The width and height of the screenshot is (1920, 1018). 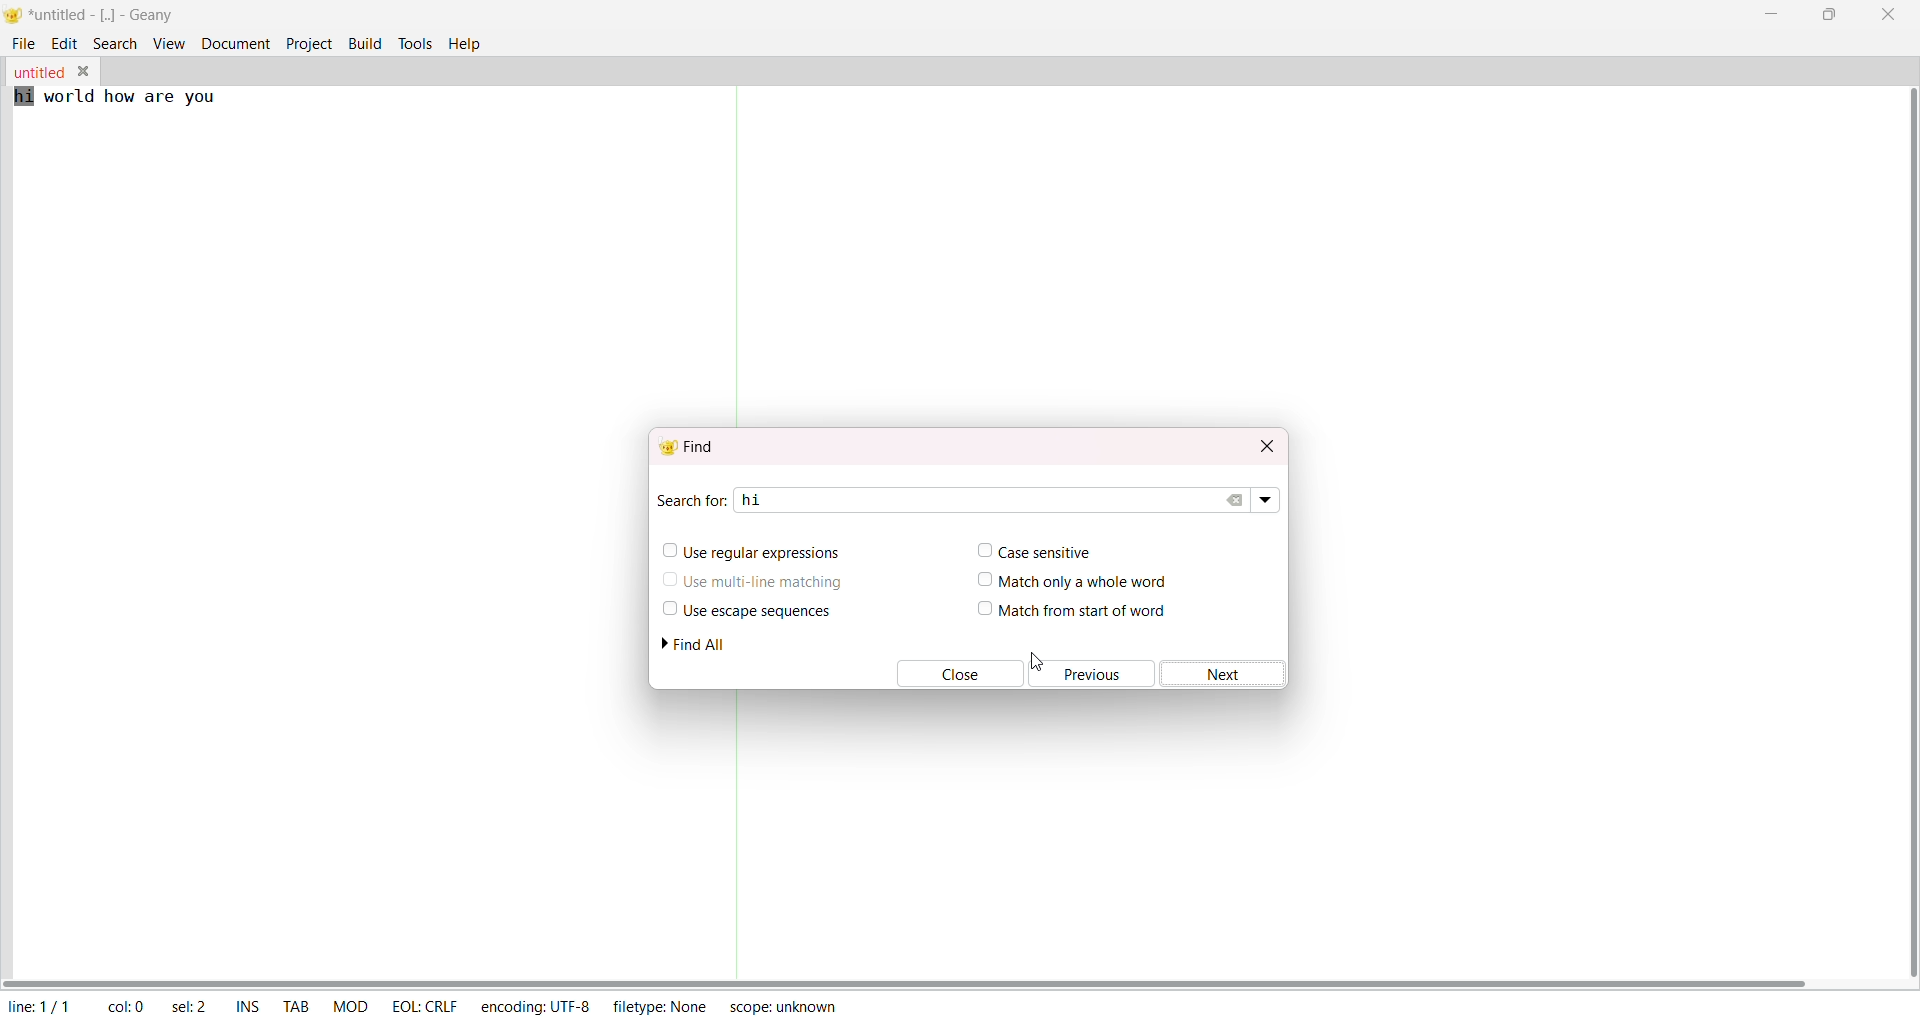 I want to click on use multiline matching, so click(x=769, y=583).